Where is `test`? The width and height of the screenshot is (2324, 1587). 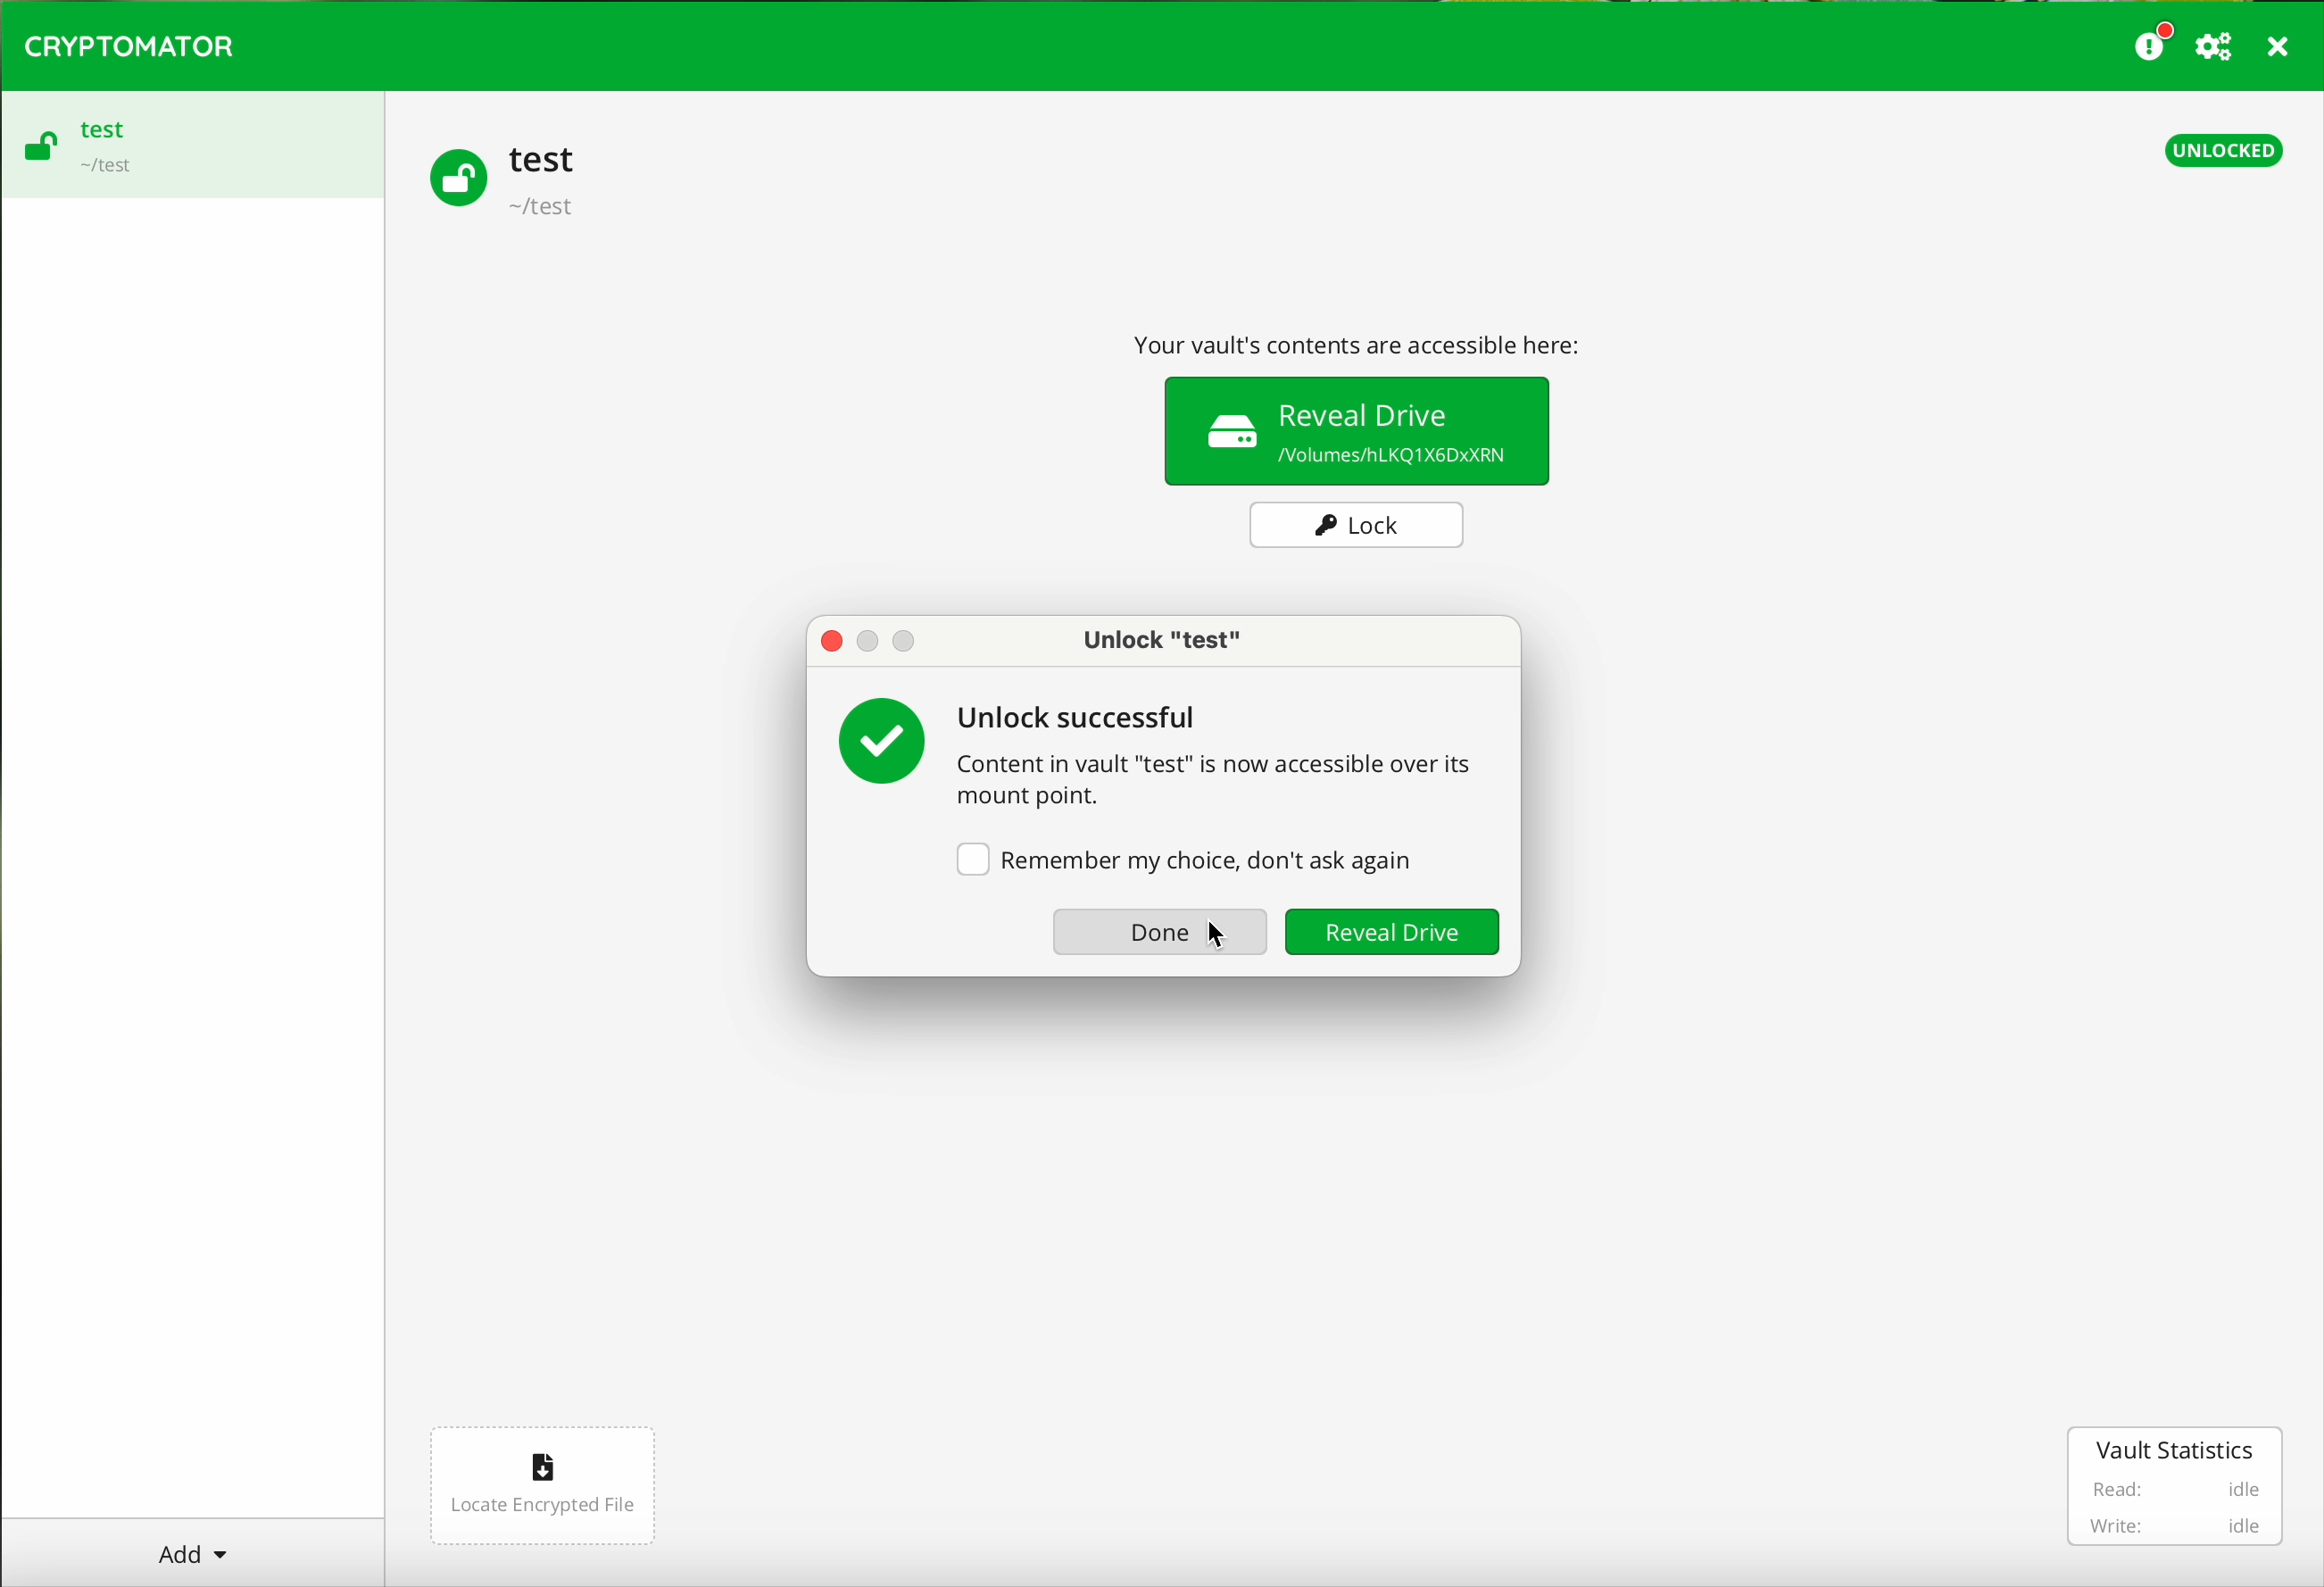 test is located at coordinates (543, 158).